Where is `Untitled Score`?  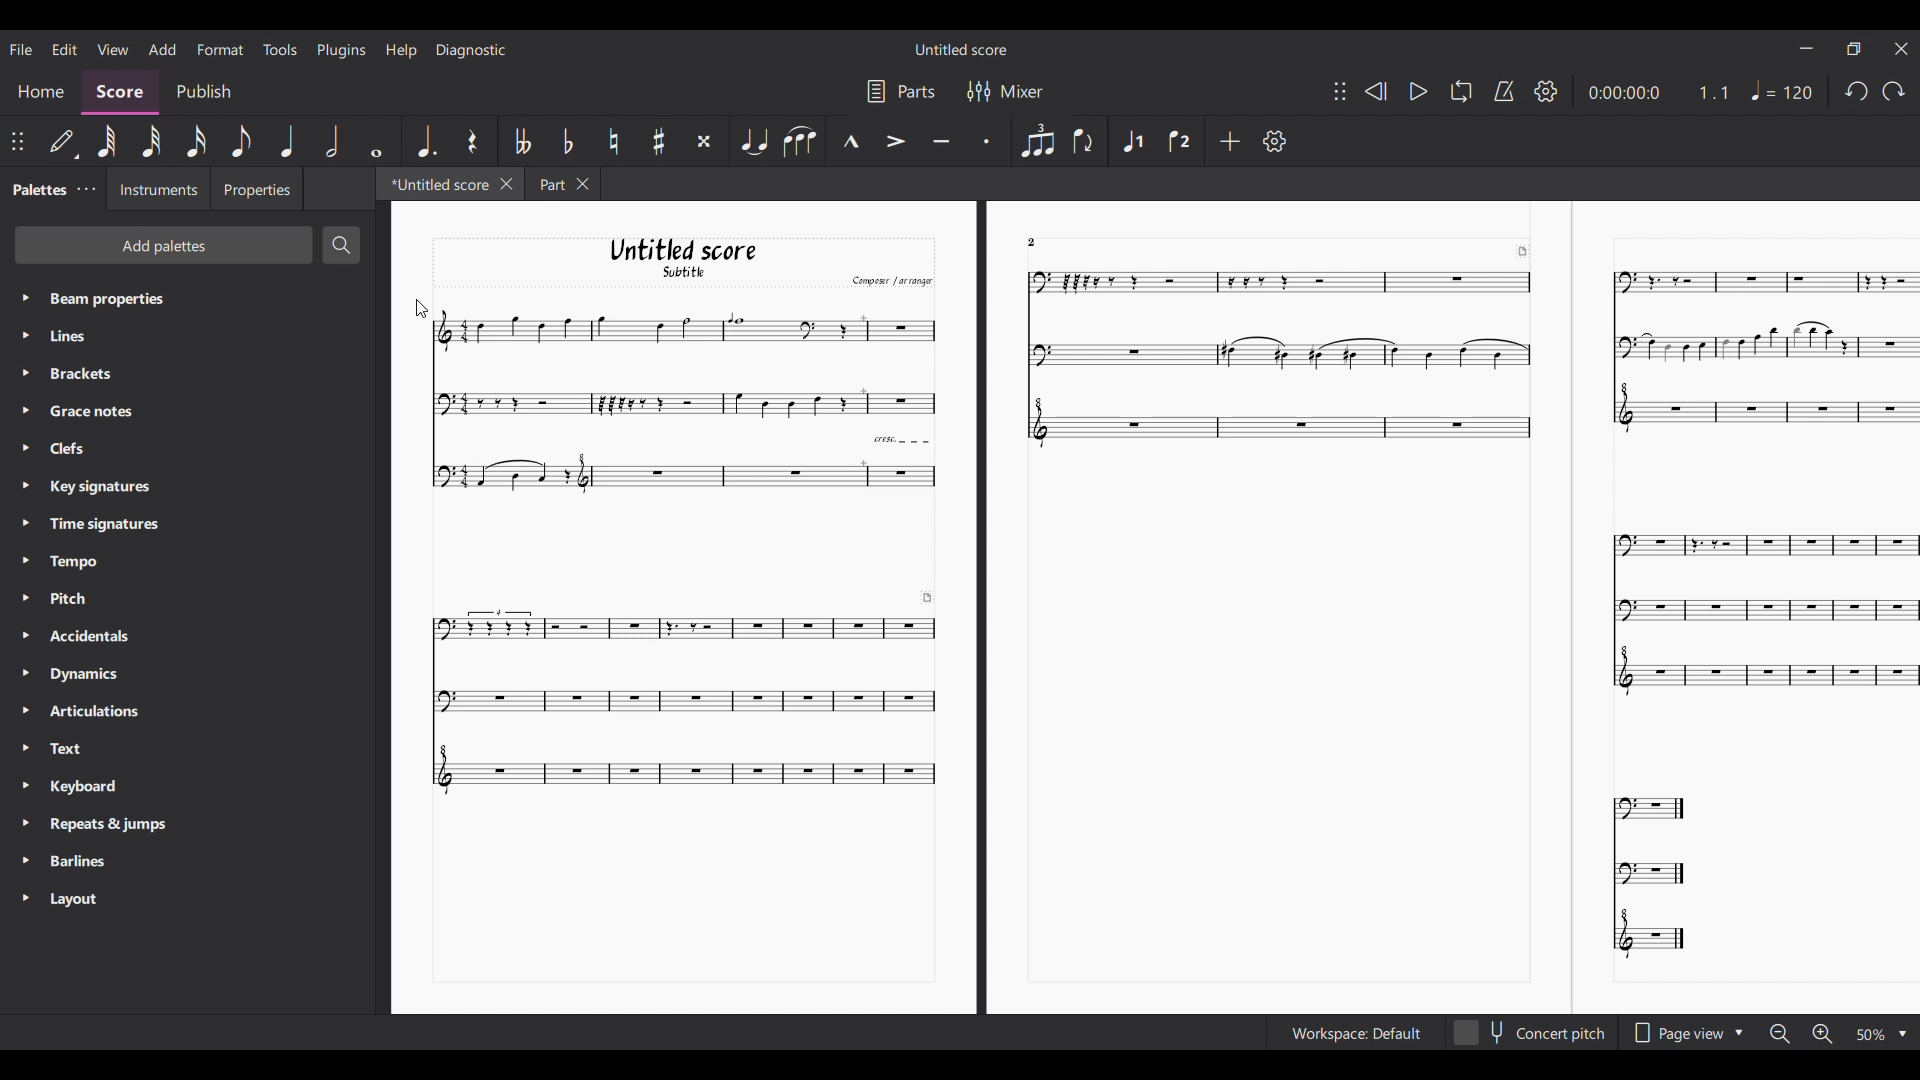
Untitled Score is located at coordinates (961, 49).